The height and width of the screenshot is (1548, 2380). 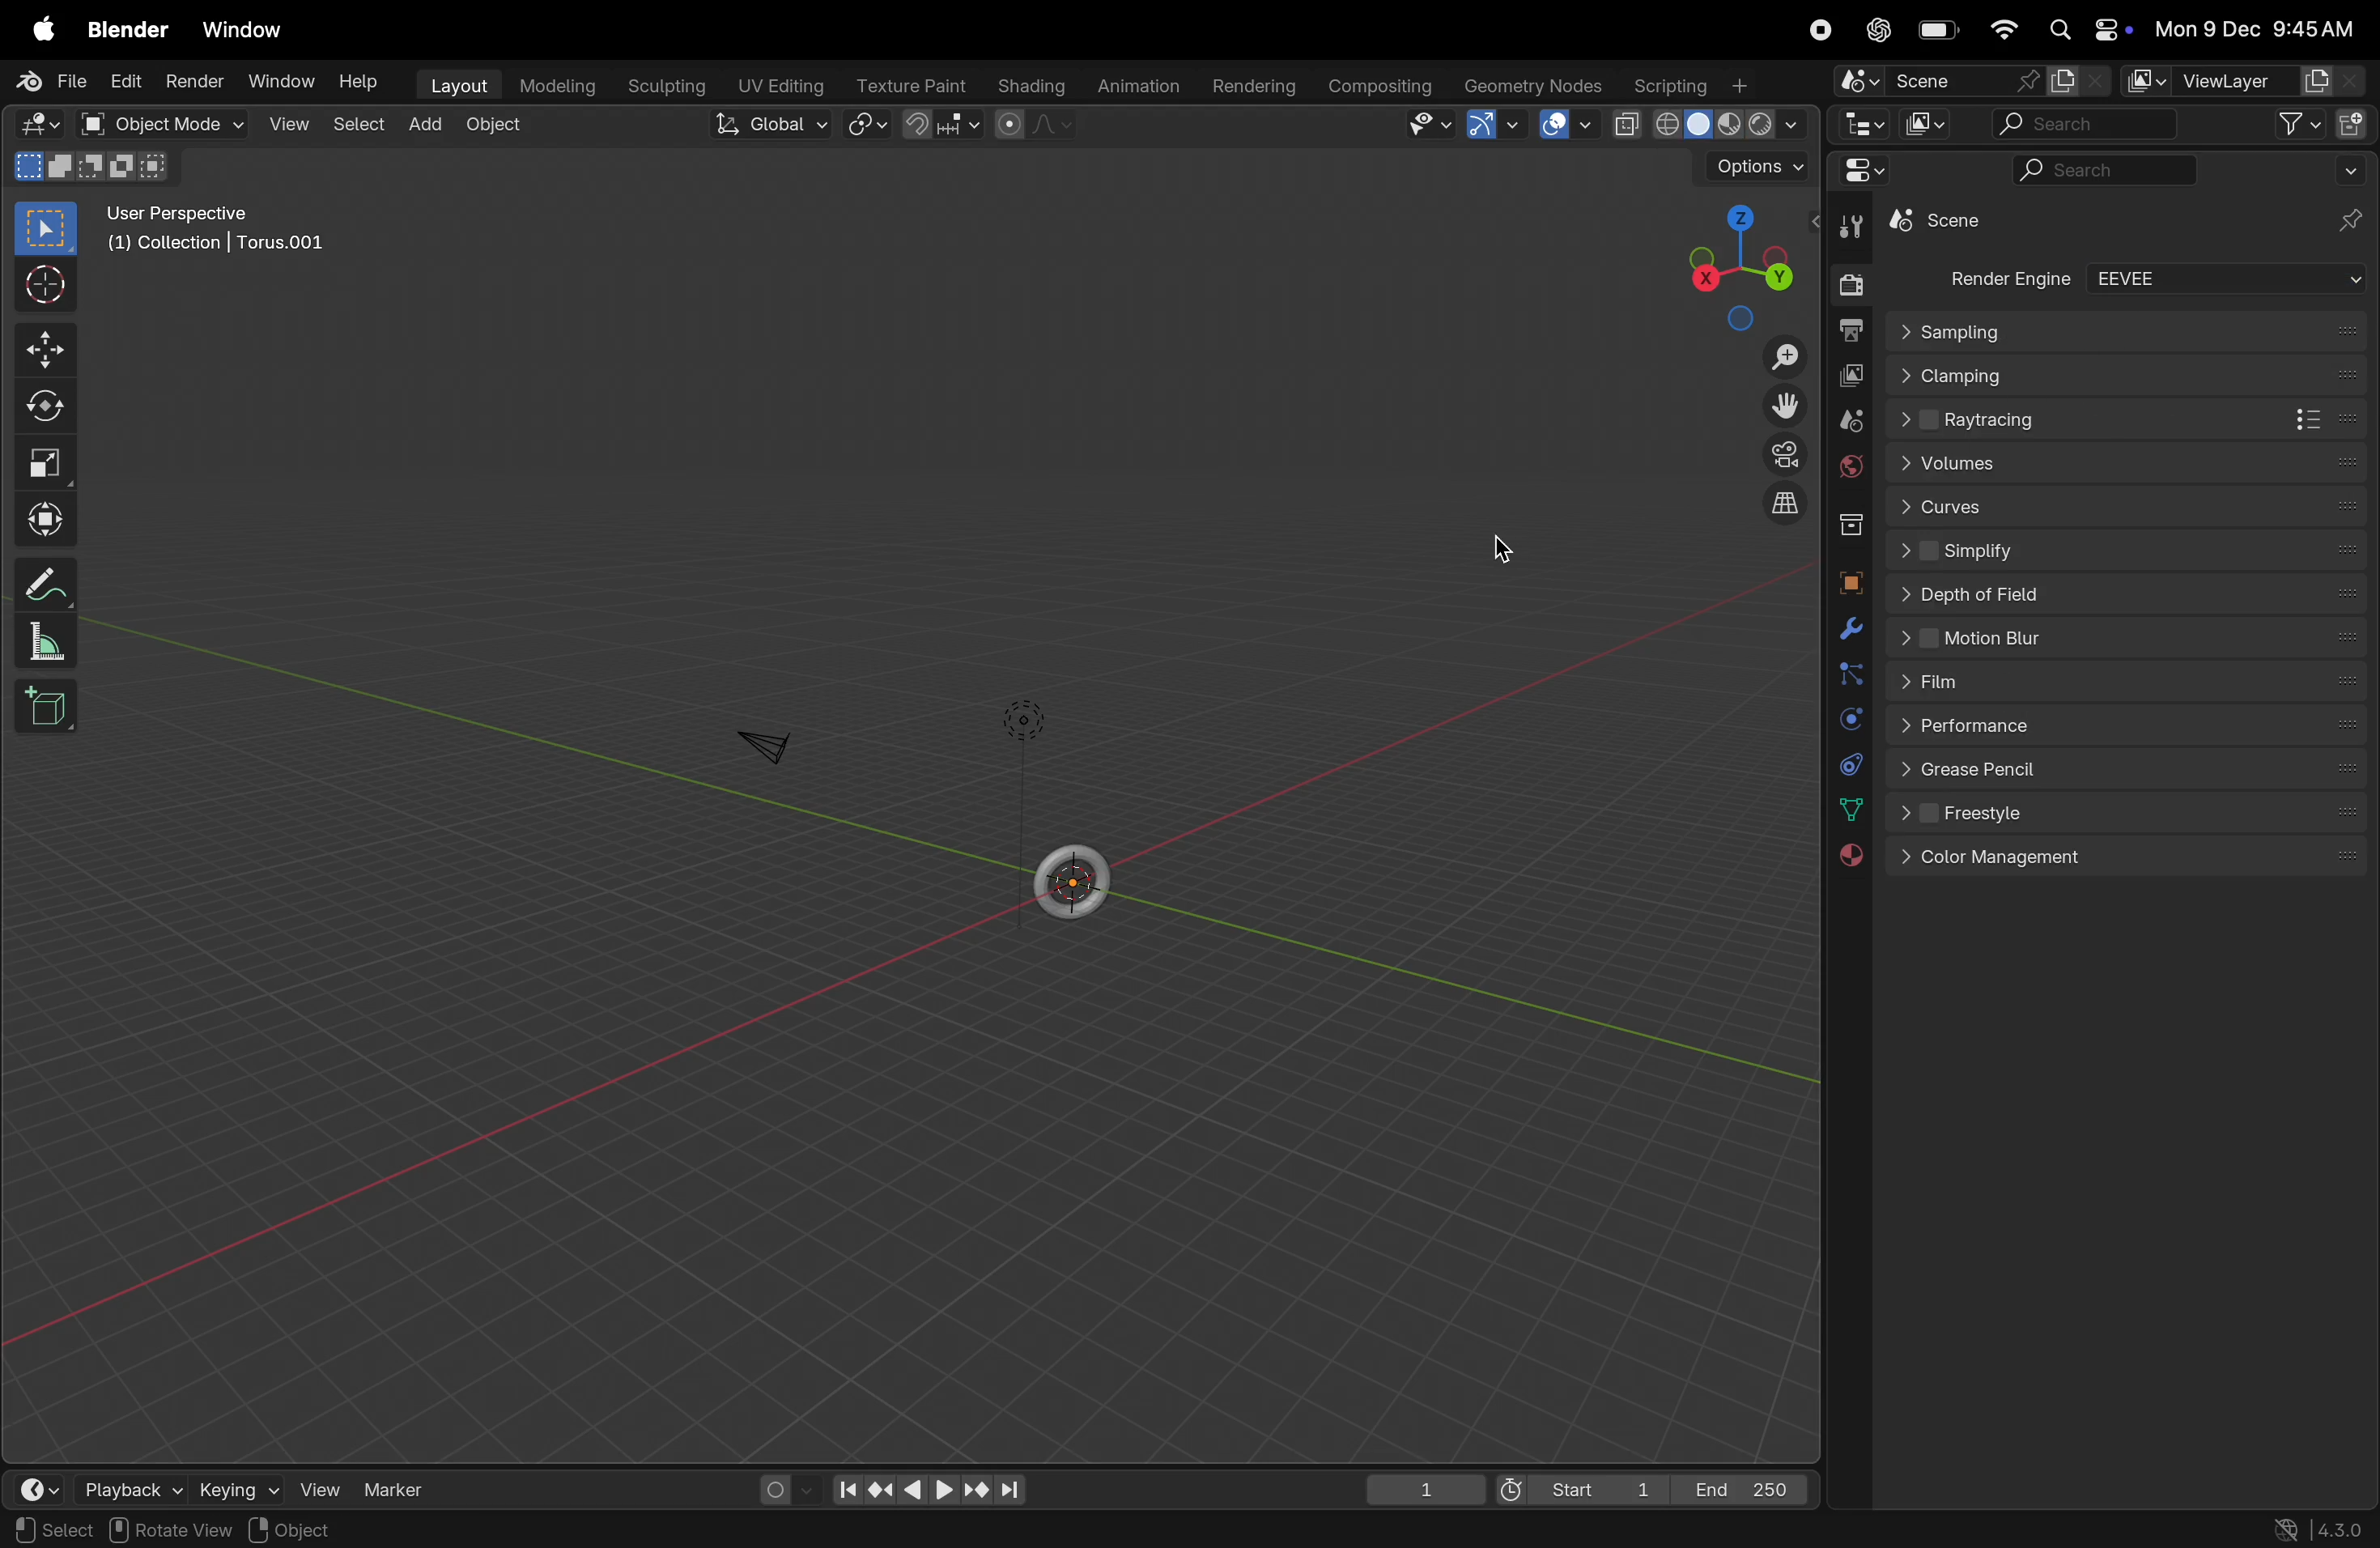 I want to click on frees tyle, so click(x=2129, y=816).